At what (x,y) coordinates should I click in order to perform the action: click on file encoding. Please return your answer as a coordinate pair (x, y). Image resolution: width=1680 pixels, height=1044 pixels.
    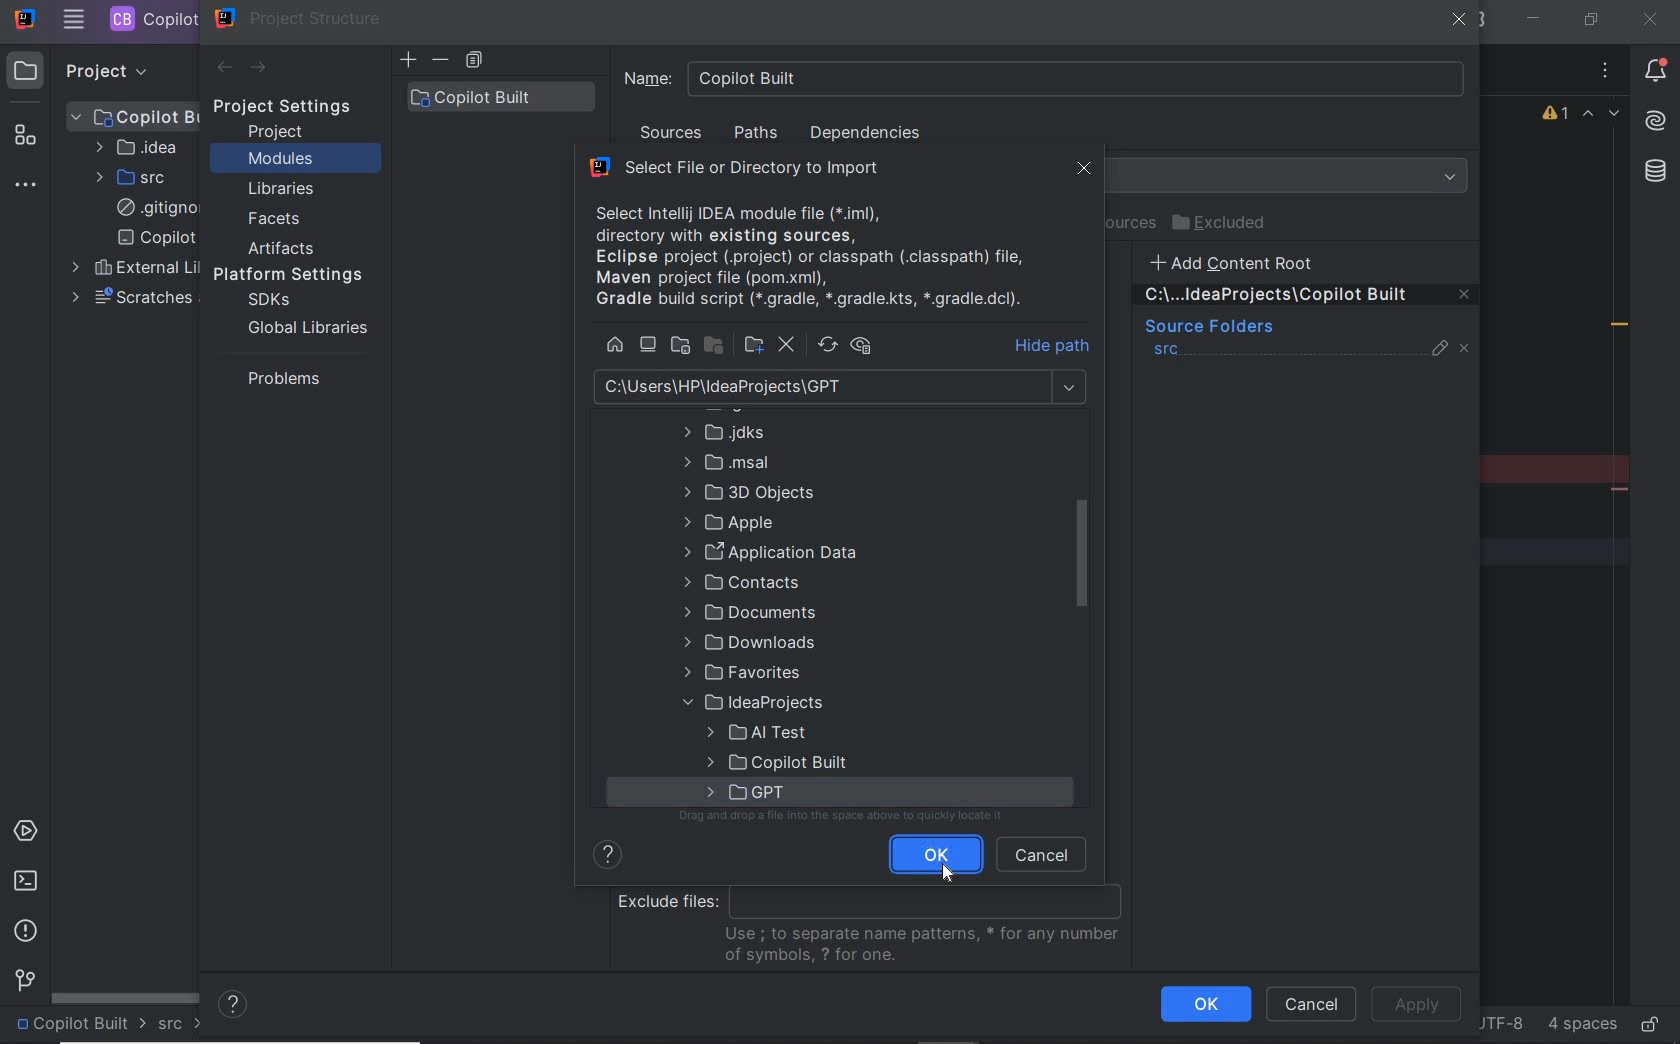
    Looking at the image, I should click on (1499, 1022).